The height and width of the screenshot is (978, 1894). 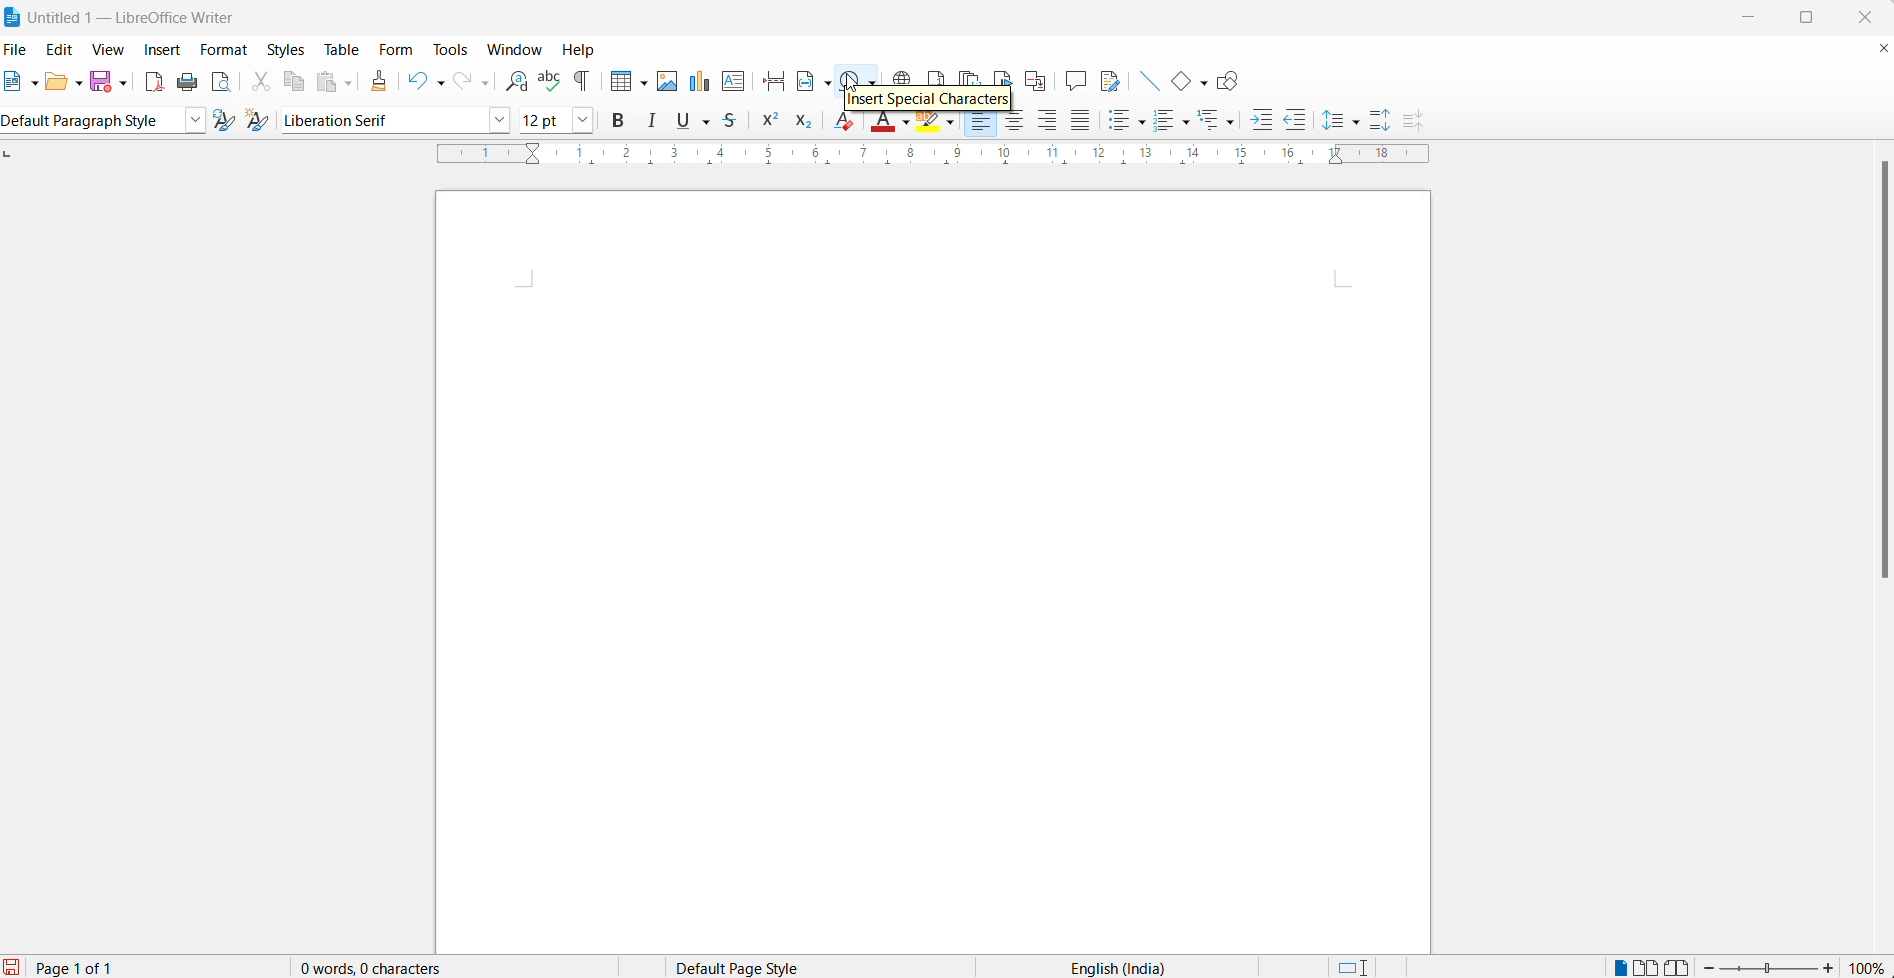 I want to click on set line spacing, so click(x=1331, y=122).